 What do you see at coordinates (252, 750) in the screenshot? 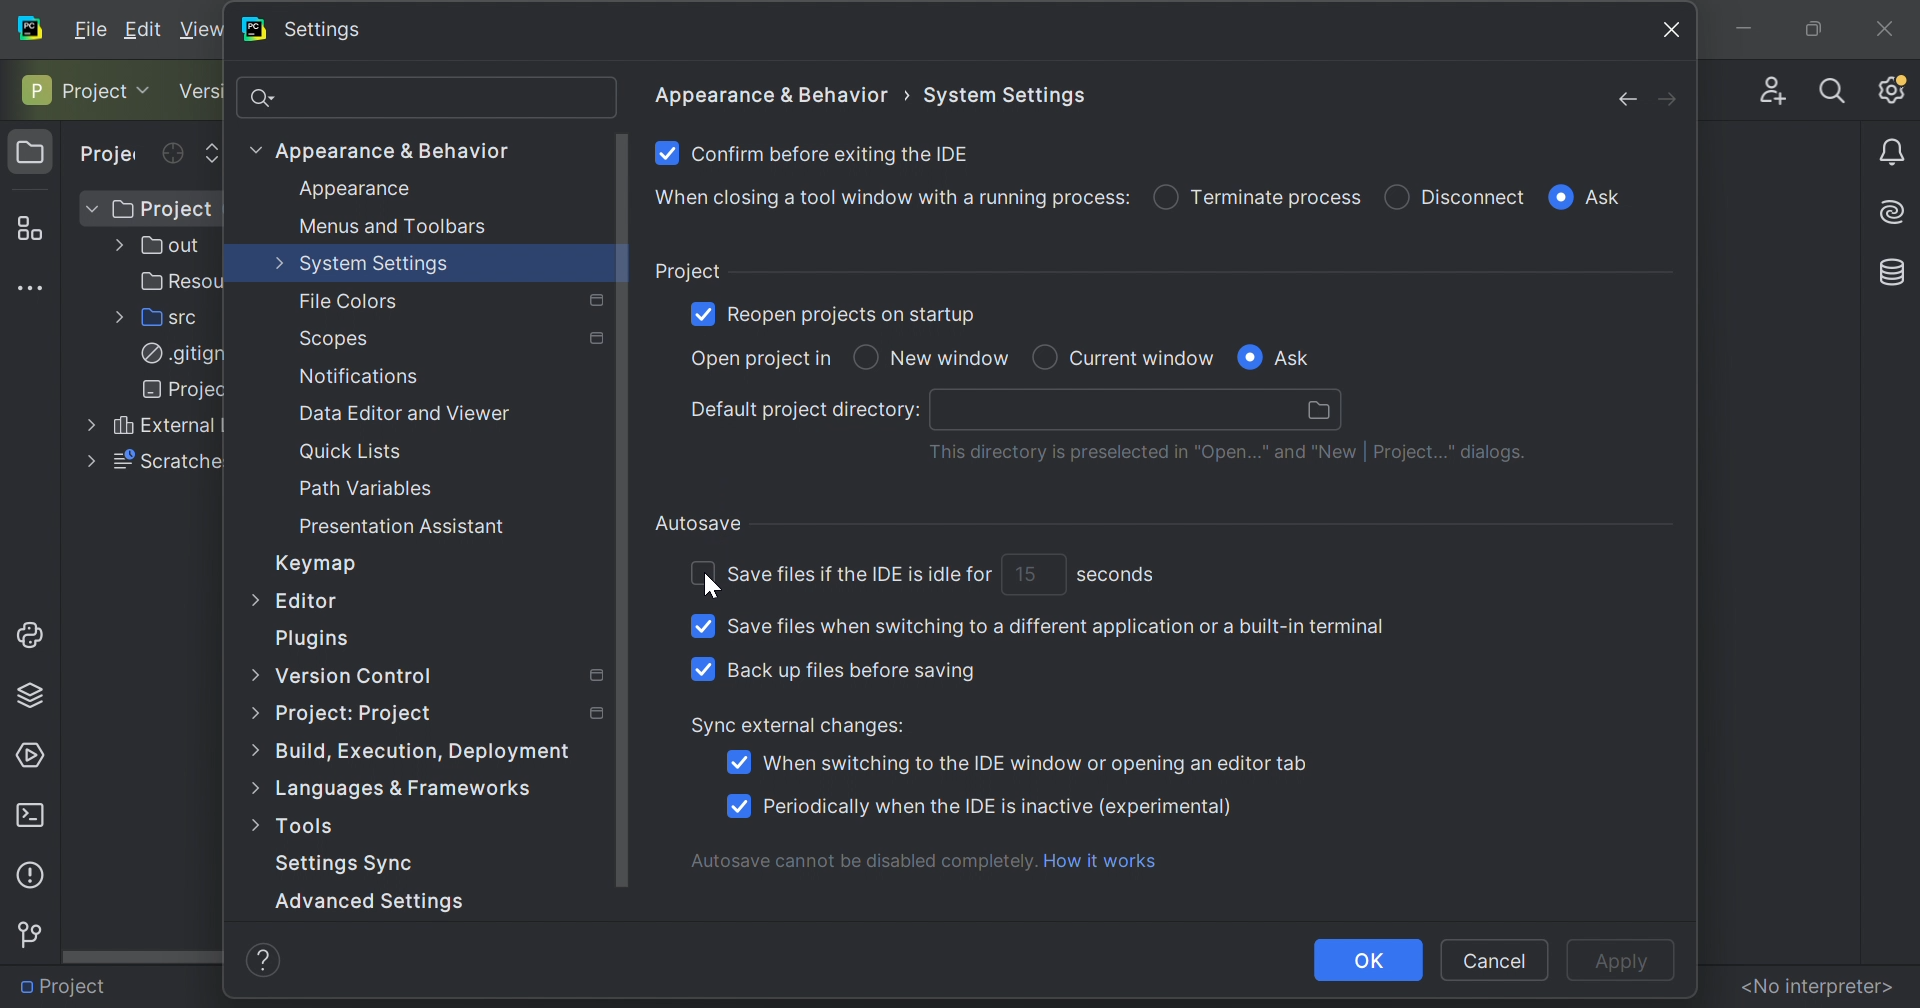
I see `More` at bounding box center [252, 750].